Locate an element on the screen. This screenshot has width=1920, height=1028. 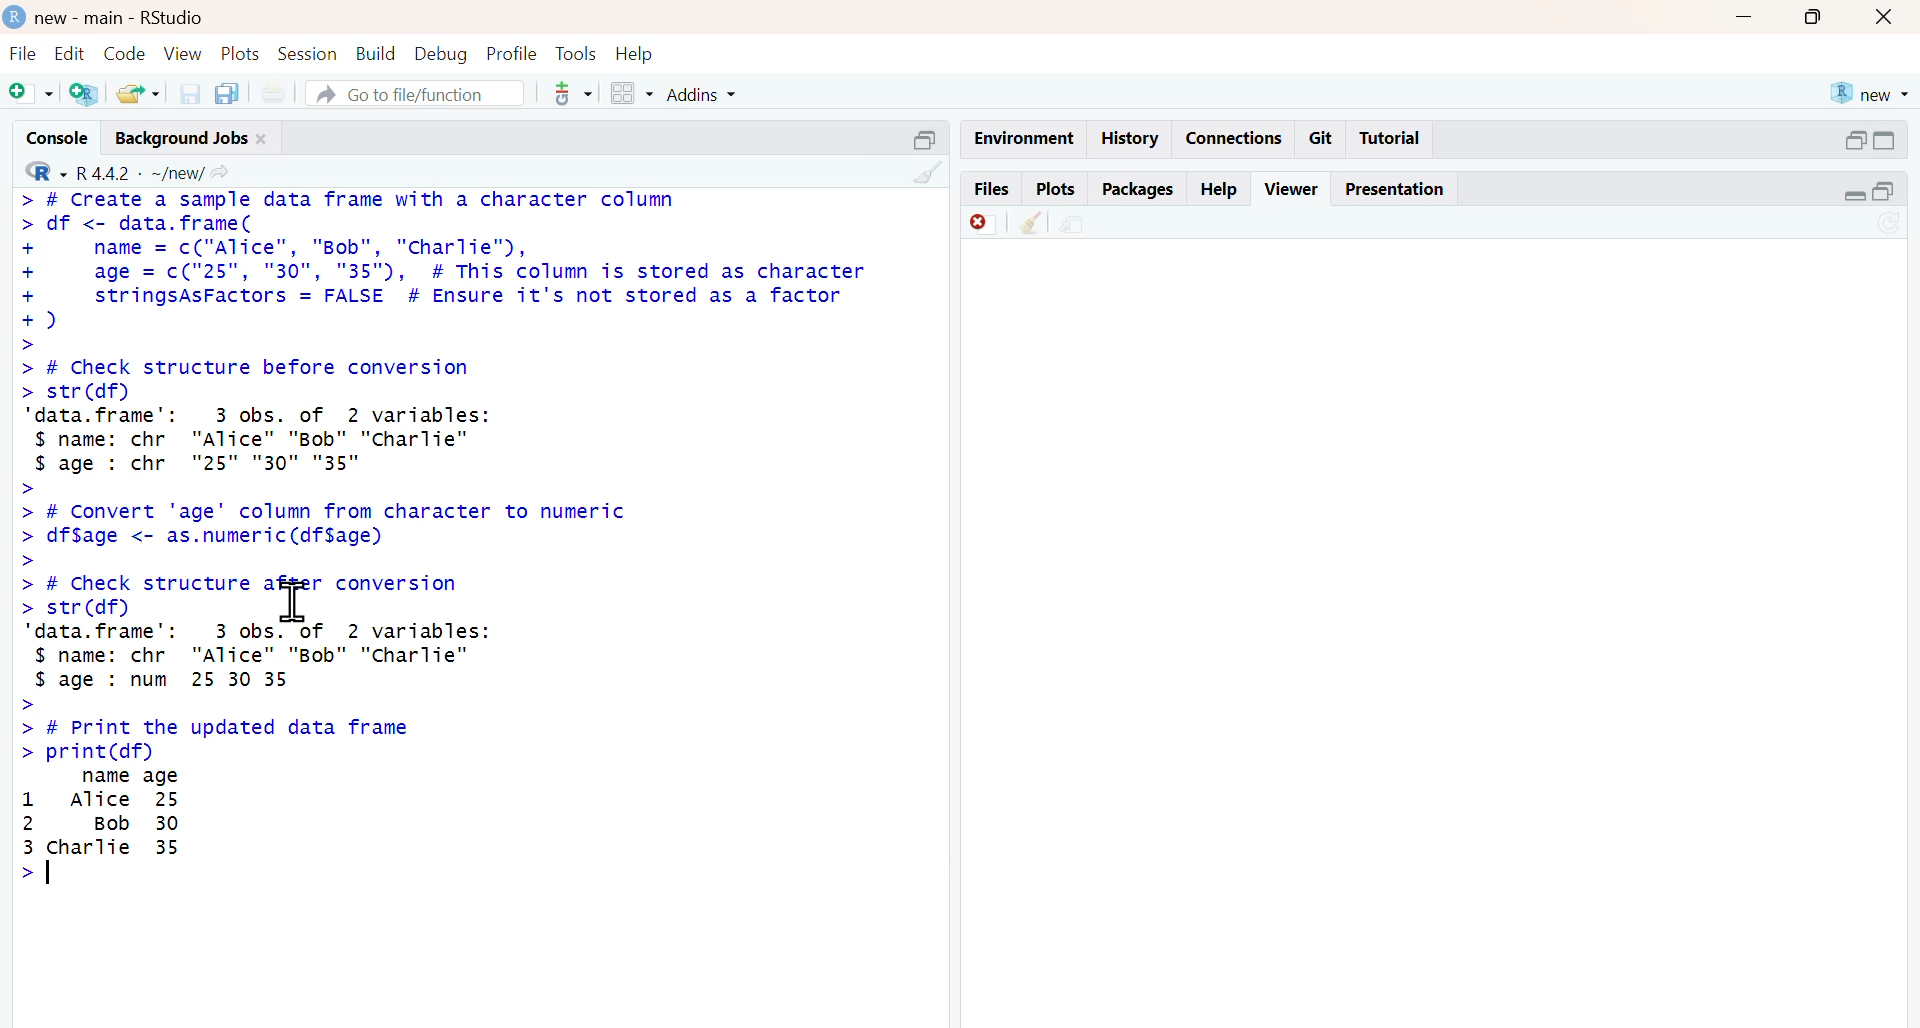
cursor is located at coordinates (296, 601).